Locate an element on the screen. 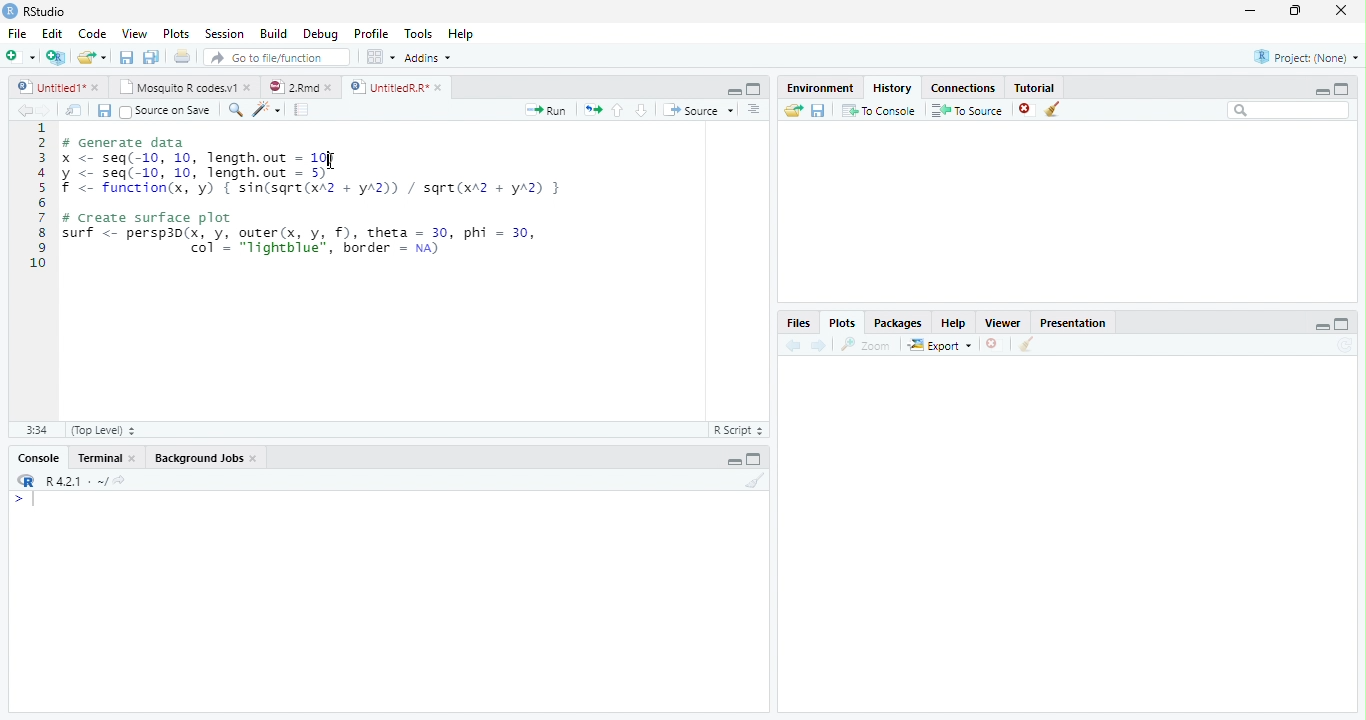 This screenshot has width=1366, height=720. # Generate data

x <- seq(-10, 10, length.out = 10)

y <- seq(-10, 10, length.out - 5)

f <- function(x, 'y) { sin(sqre(xA2 + yA2)) / sqre(xr2 + yA2) }
# Create surface plot

surf <- persp3d(x, y, outer(x, y, f), theta = 30, phi = 30,

| col’ = "lightblue", border = na) is located at coordinates (317, 204).